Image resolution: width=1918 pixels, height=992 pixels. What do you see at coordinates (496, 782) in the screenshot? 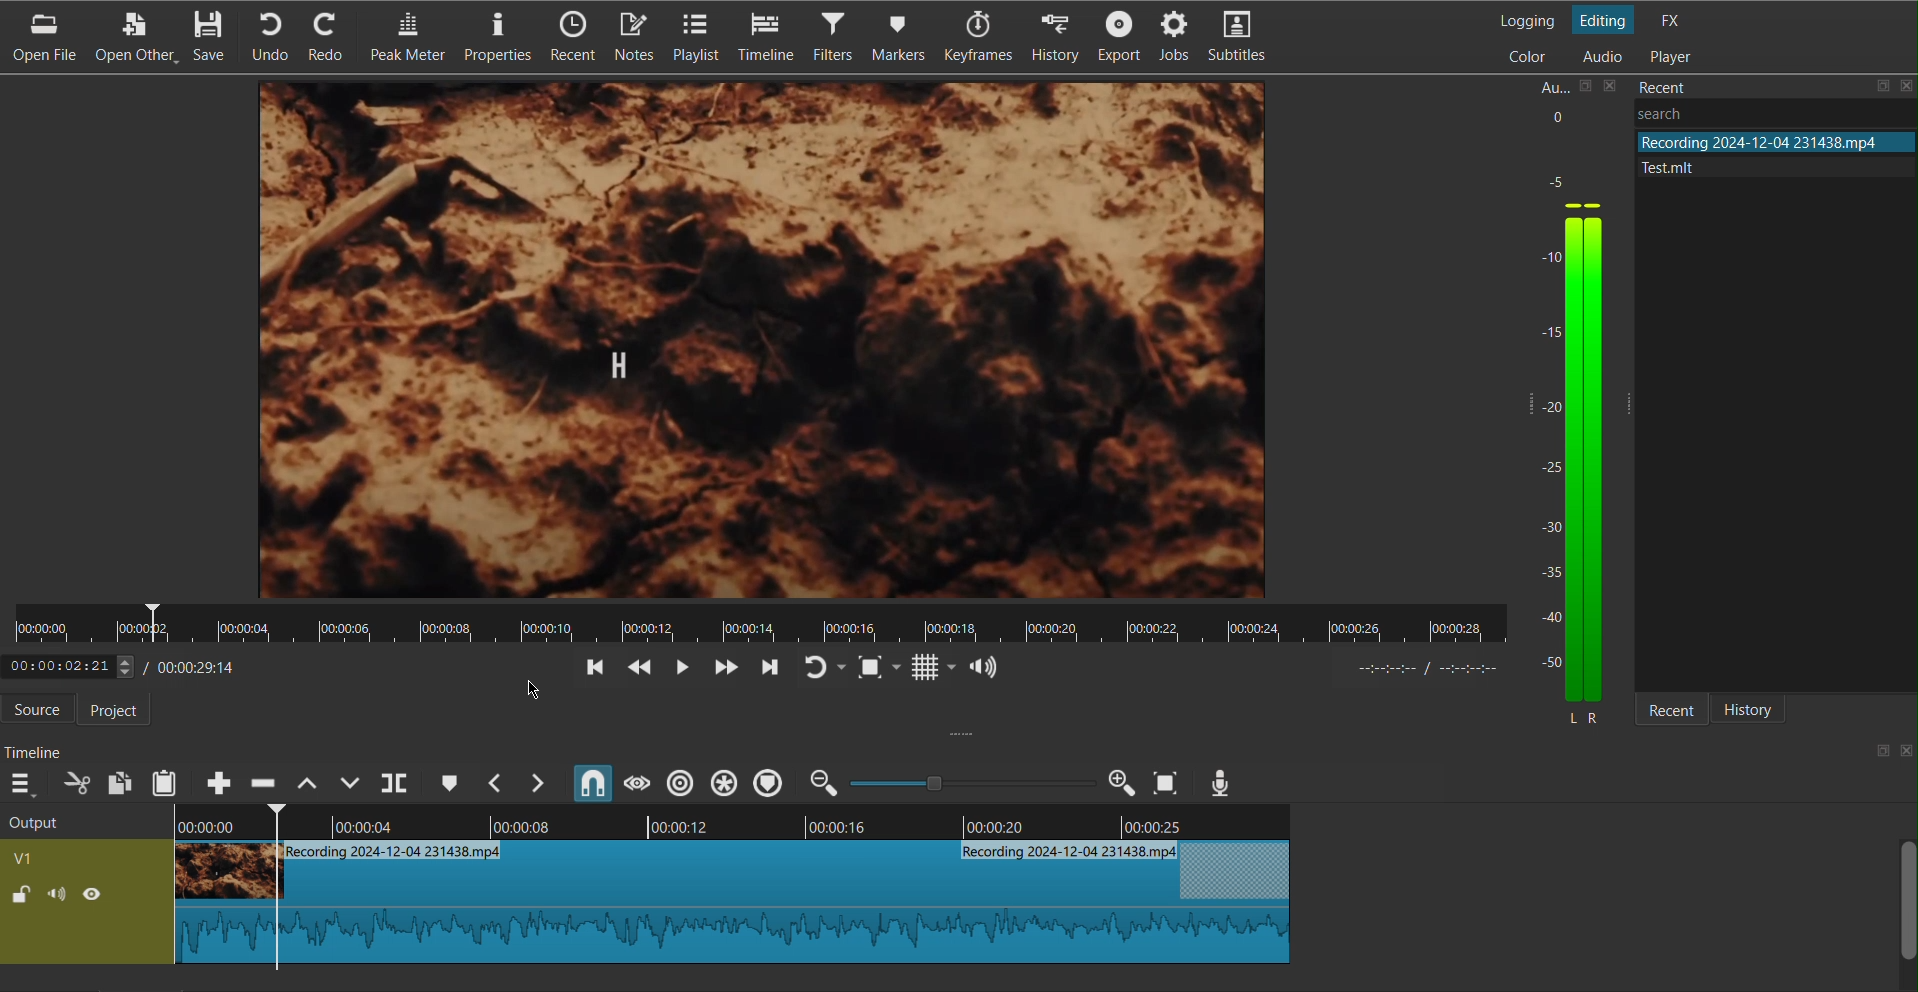
I see `Previous Marker` at bounding box center [496, 782].